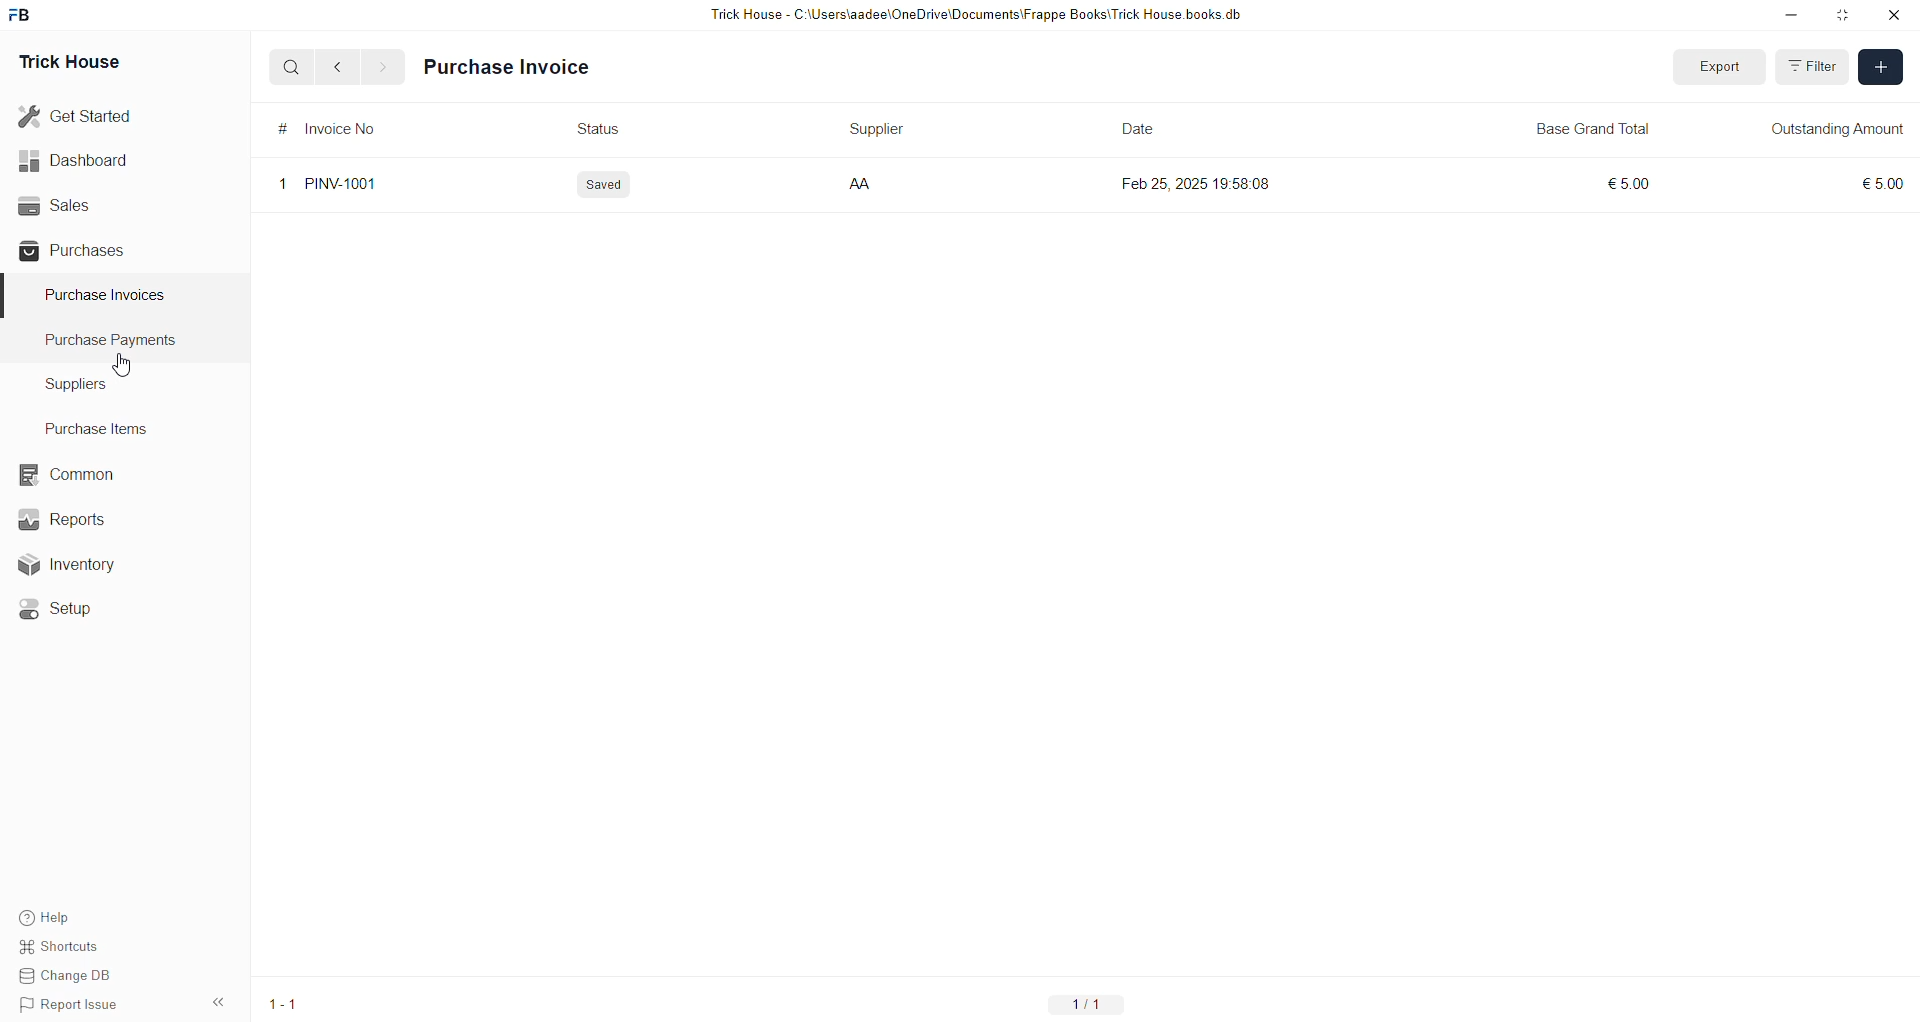 This screenshot has width=1920, height=1022. What do you see at coordinates (341, 185) in the screenshot?
I see `PINV-1001` at bounding box center [341, 185].